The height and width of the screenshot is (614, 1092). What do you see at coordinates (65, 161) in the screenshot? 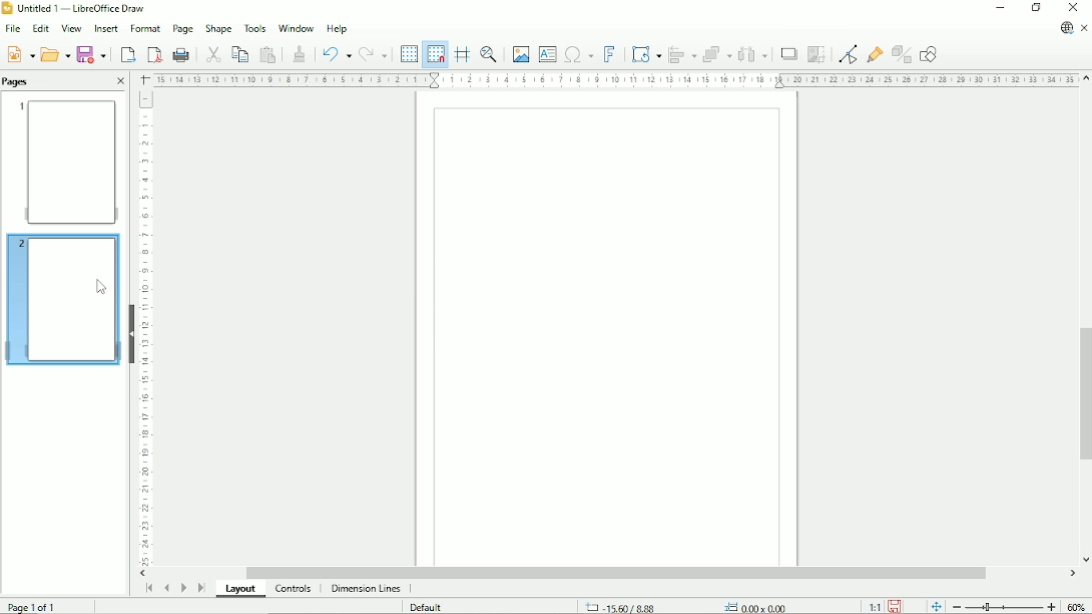
I see `Preview` at bounding box center [65, 161].